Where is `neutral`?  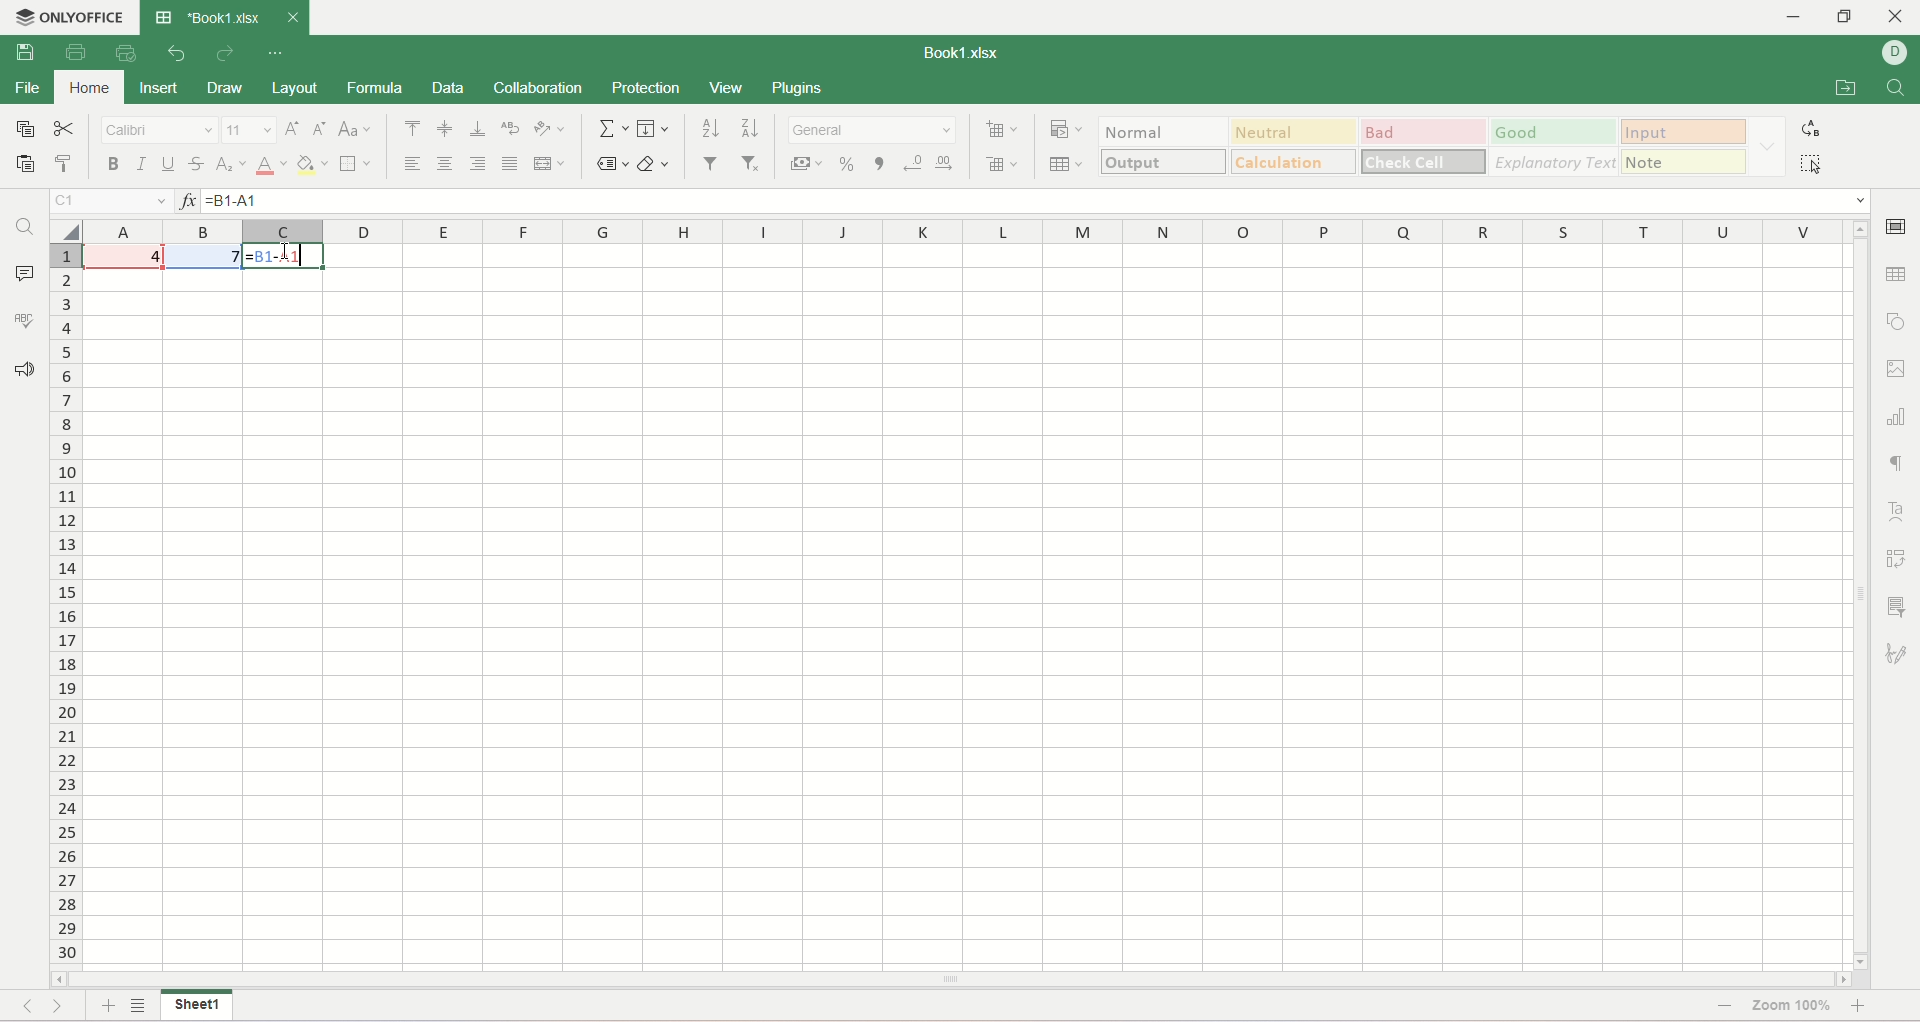 neutral is located at coordinates (1295, 129).